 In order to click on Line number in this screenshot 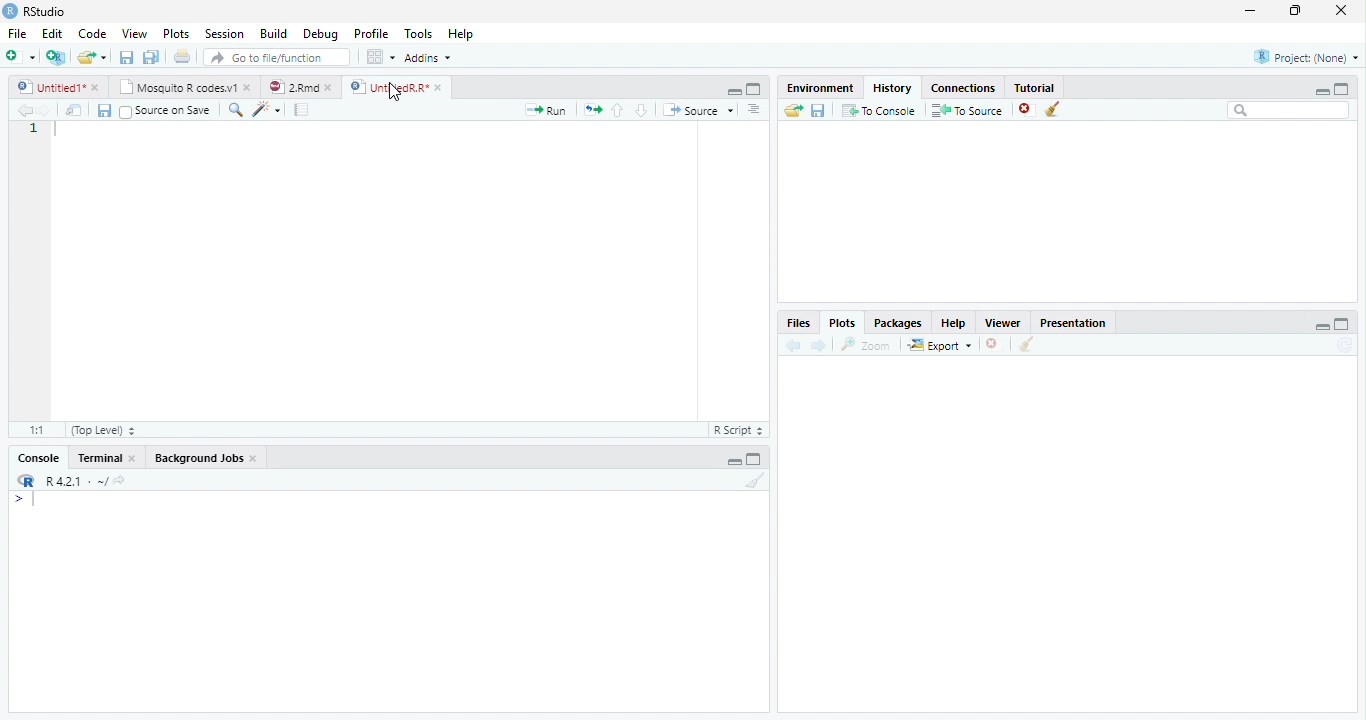, I will do `click(33, 128)`.